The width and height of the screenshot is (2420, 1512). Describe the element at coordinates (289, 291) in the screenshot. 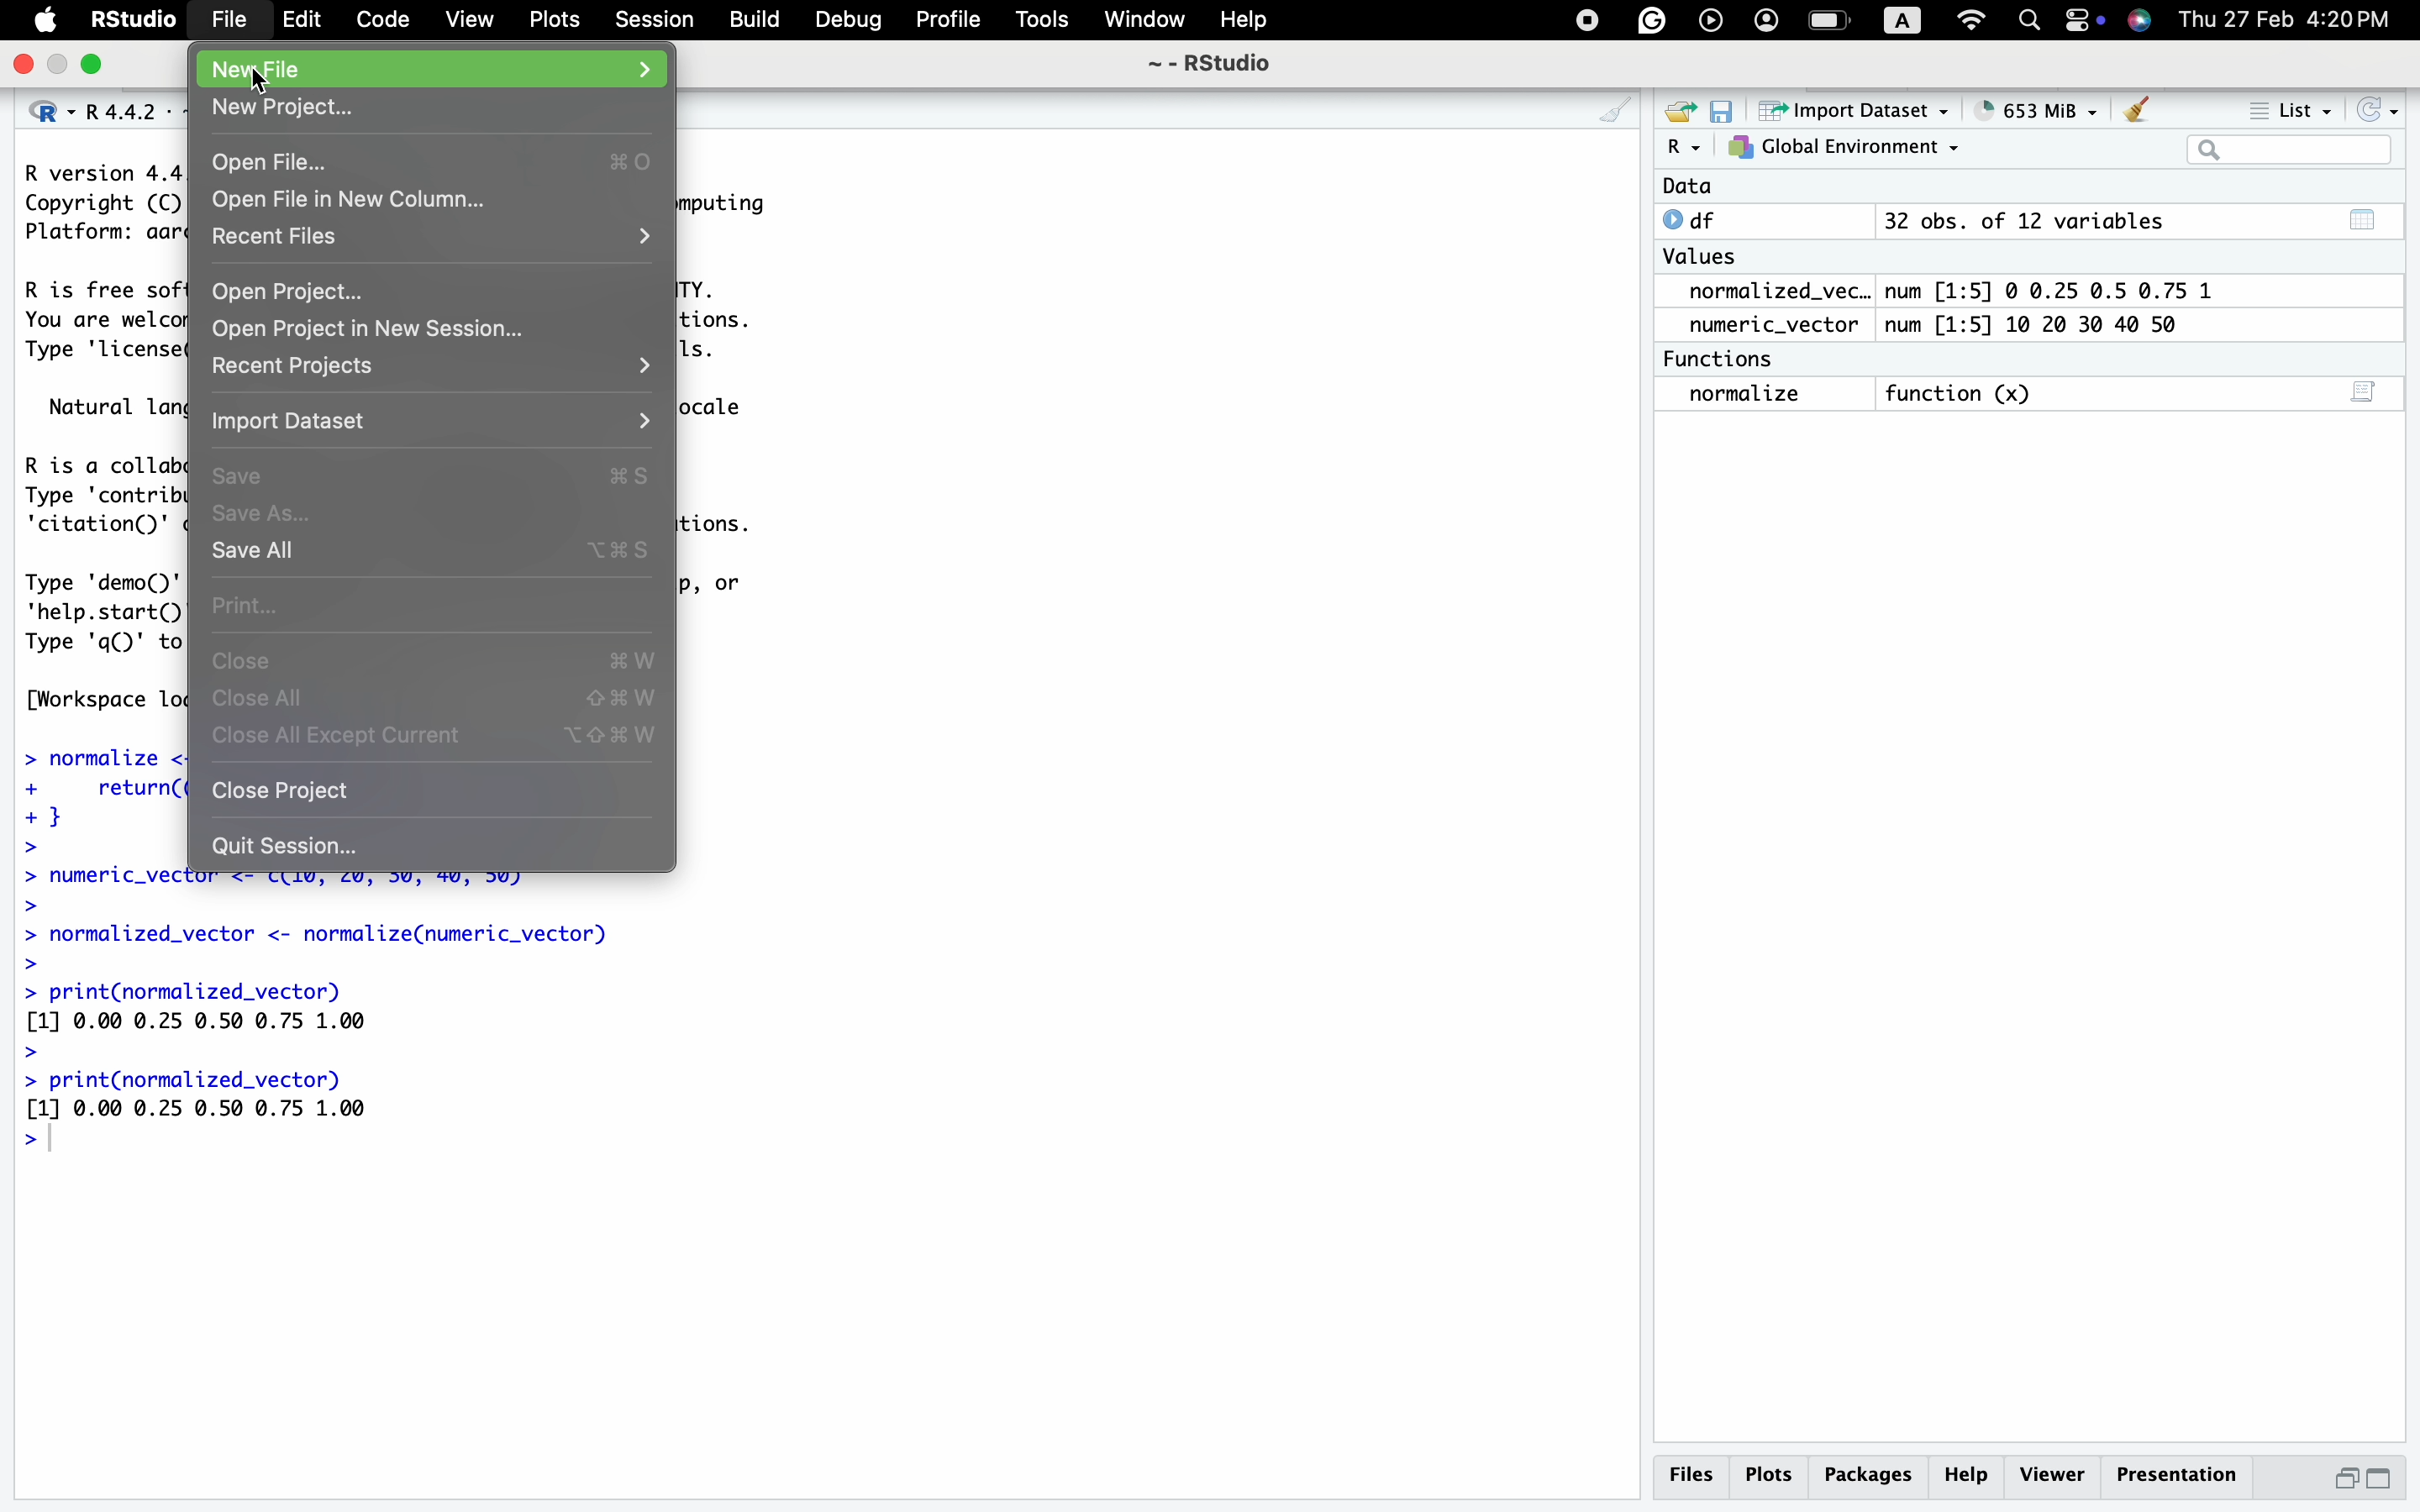

I see `Open Project` at that location.